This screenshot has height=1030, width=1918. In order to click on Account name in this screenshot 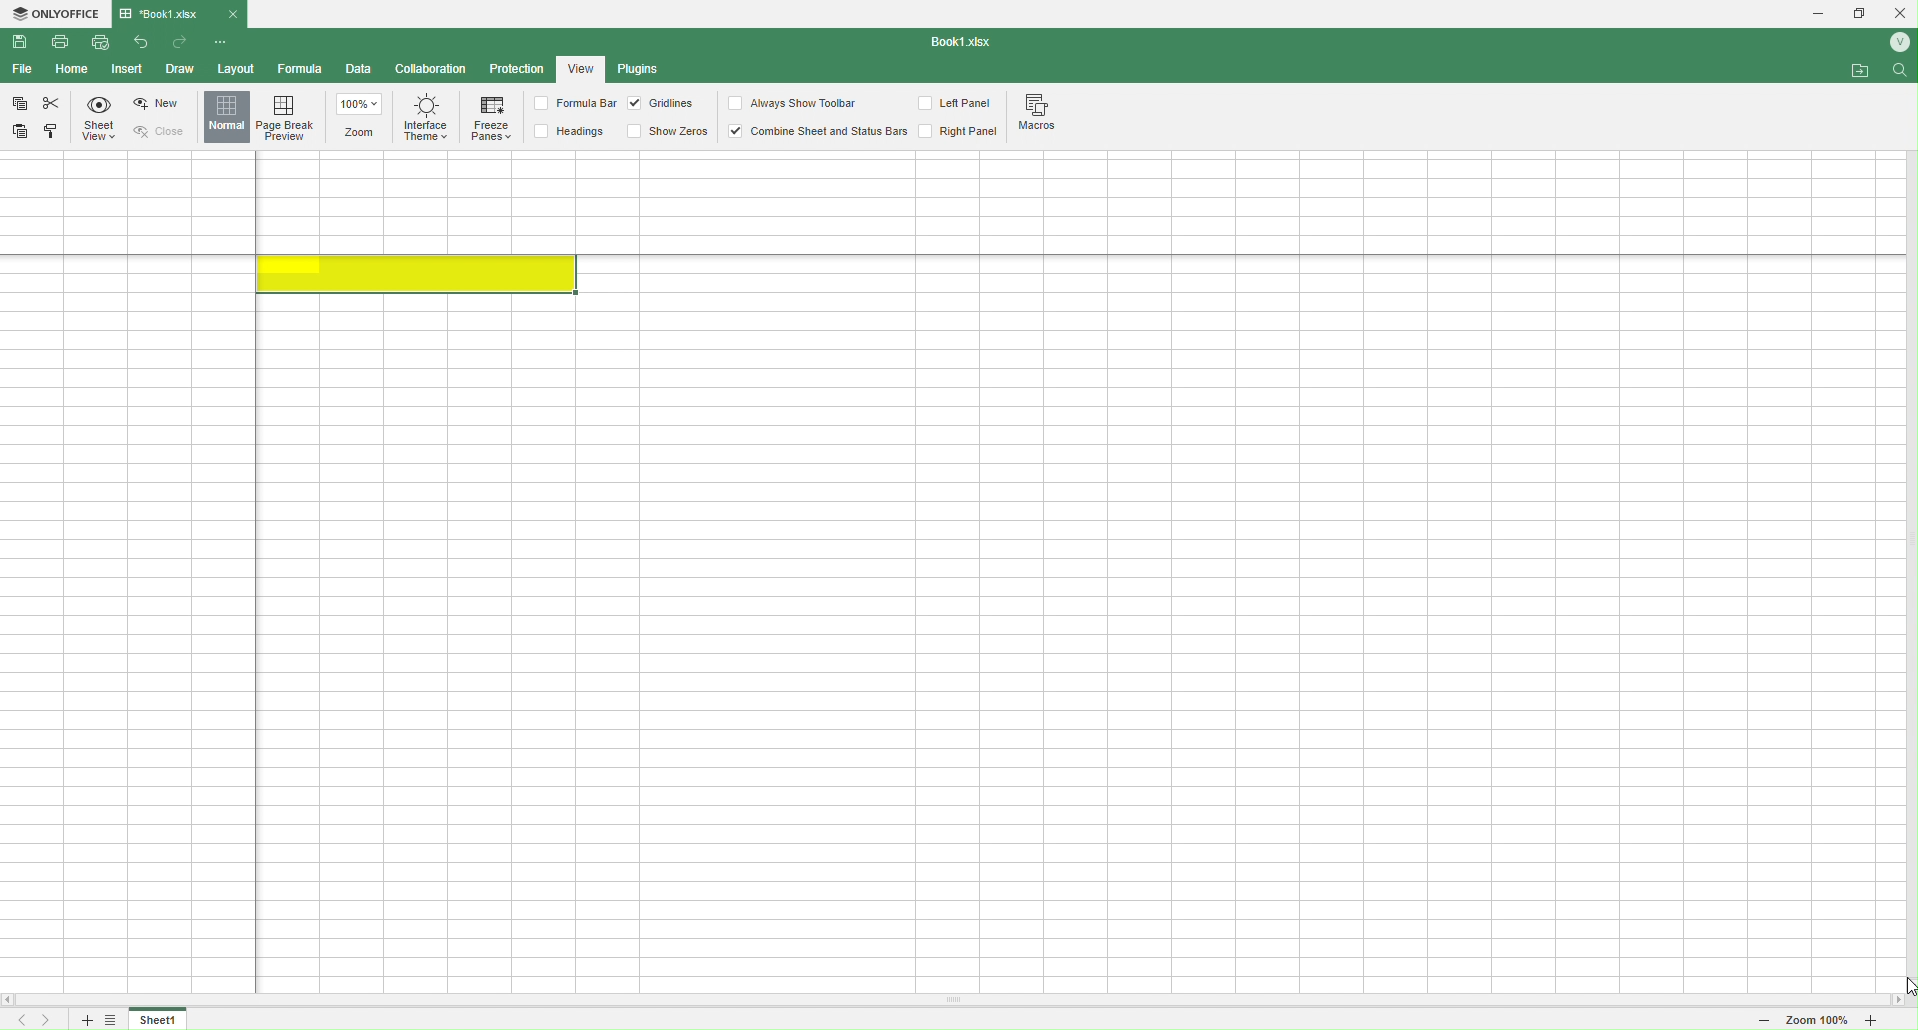, I will do `click(1895, 42)`.